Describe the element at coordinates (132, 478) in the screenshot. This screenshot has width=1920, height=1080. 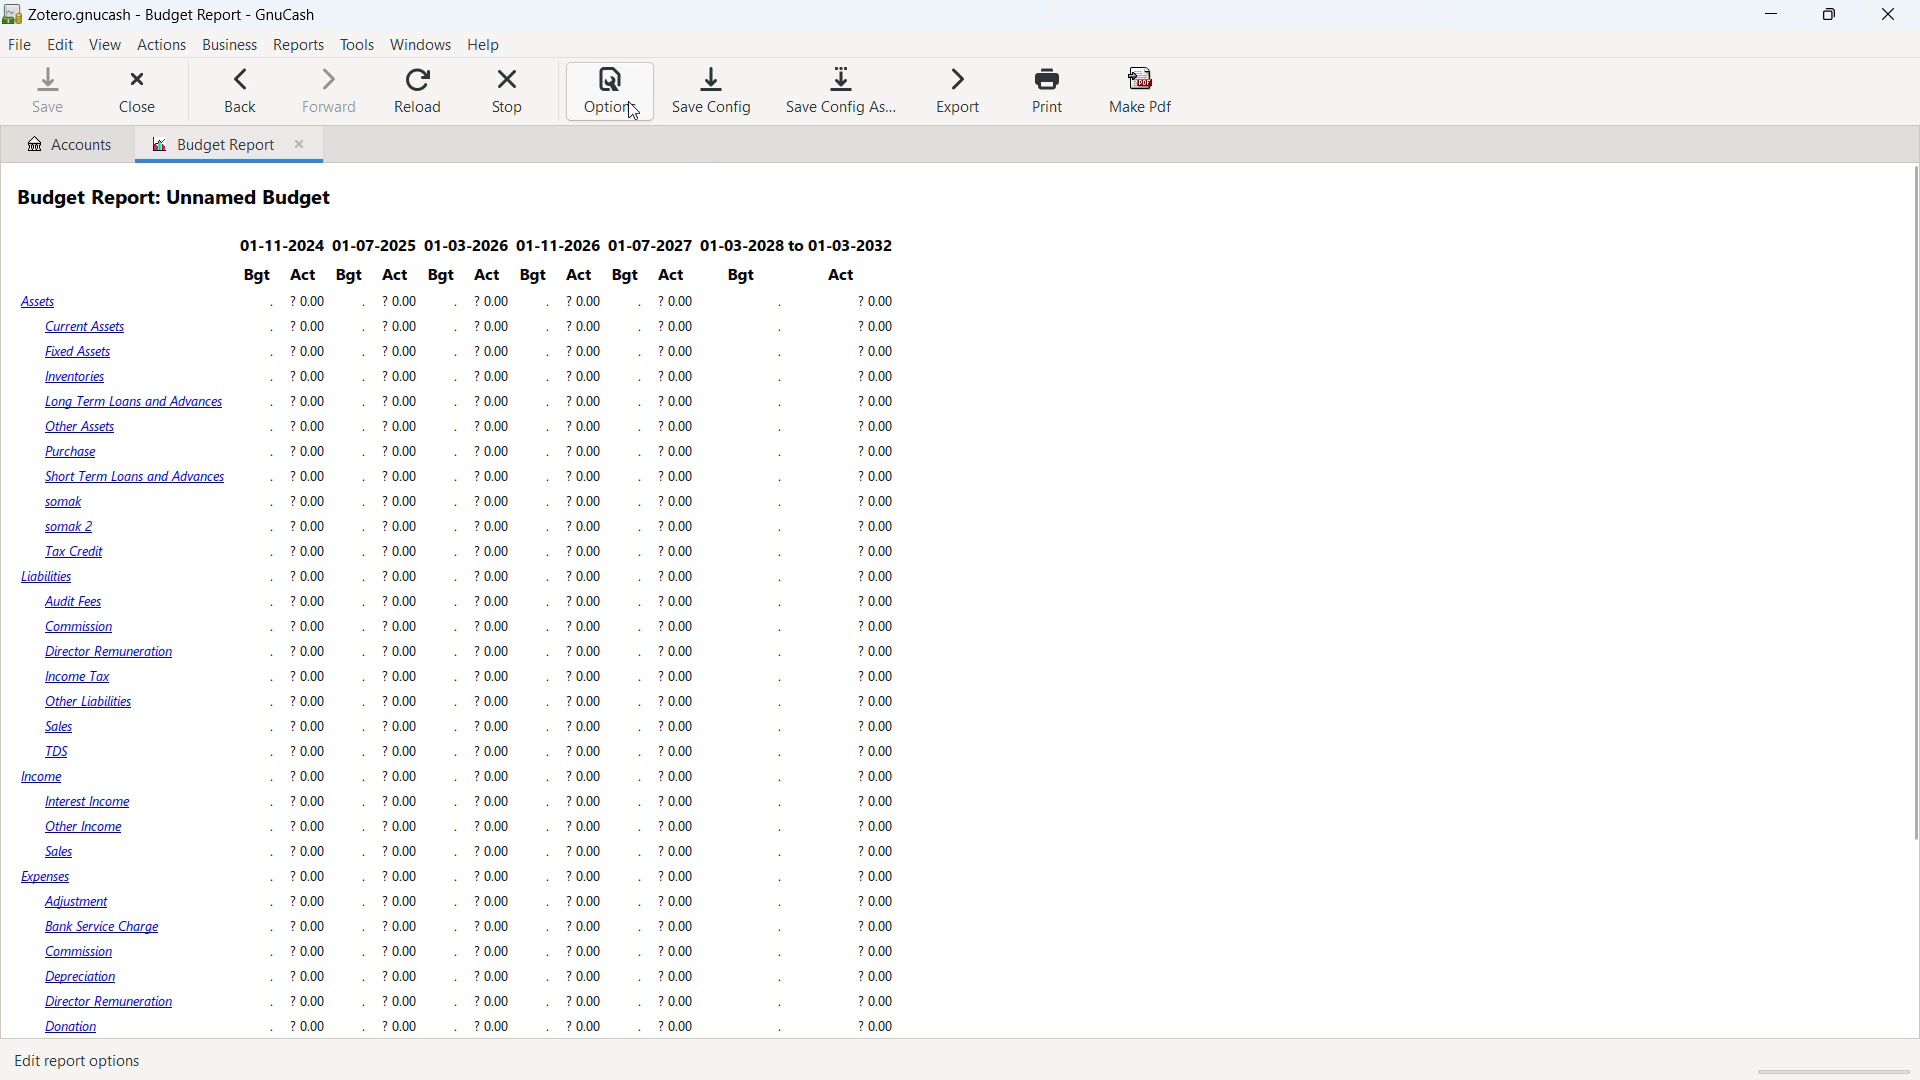
I see `hort Term Loans and Advances` at that location.